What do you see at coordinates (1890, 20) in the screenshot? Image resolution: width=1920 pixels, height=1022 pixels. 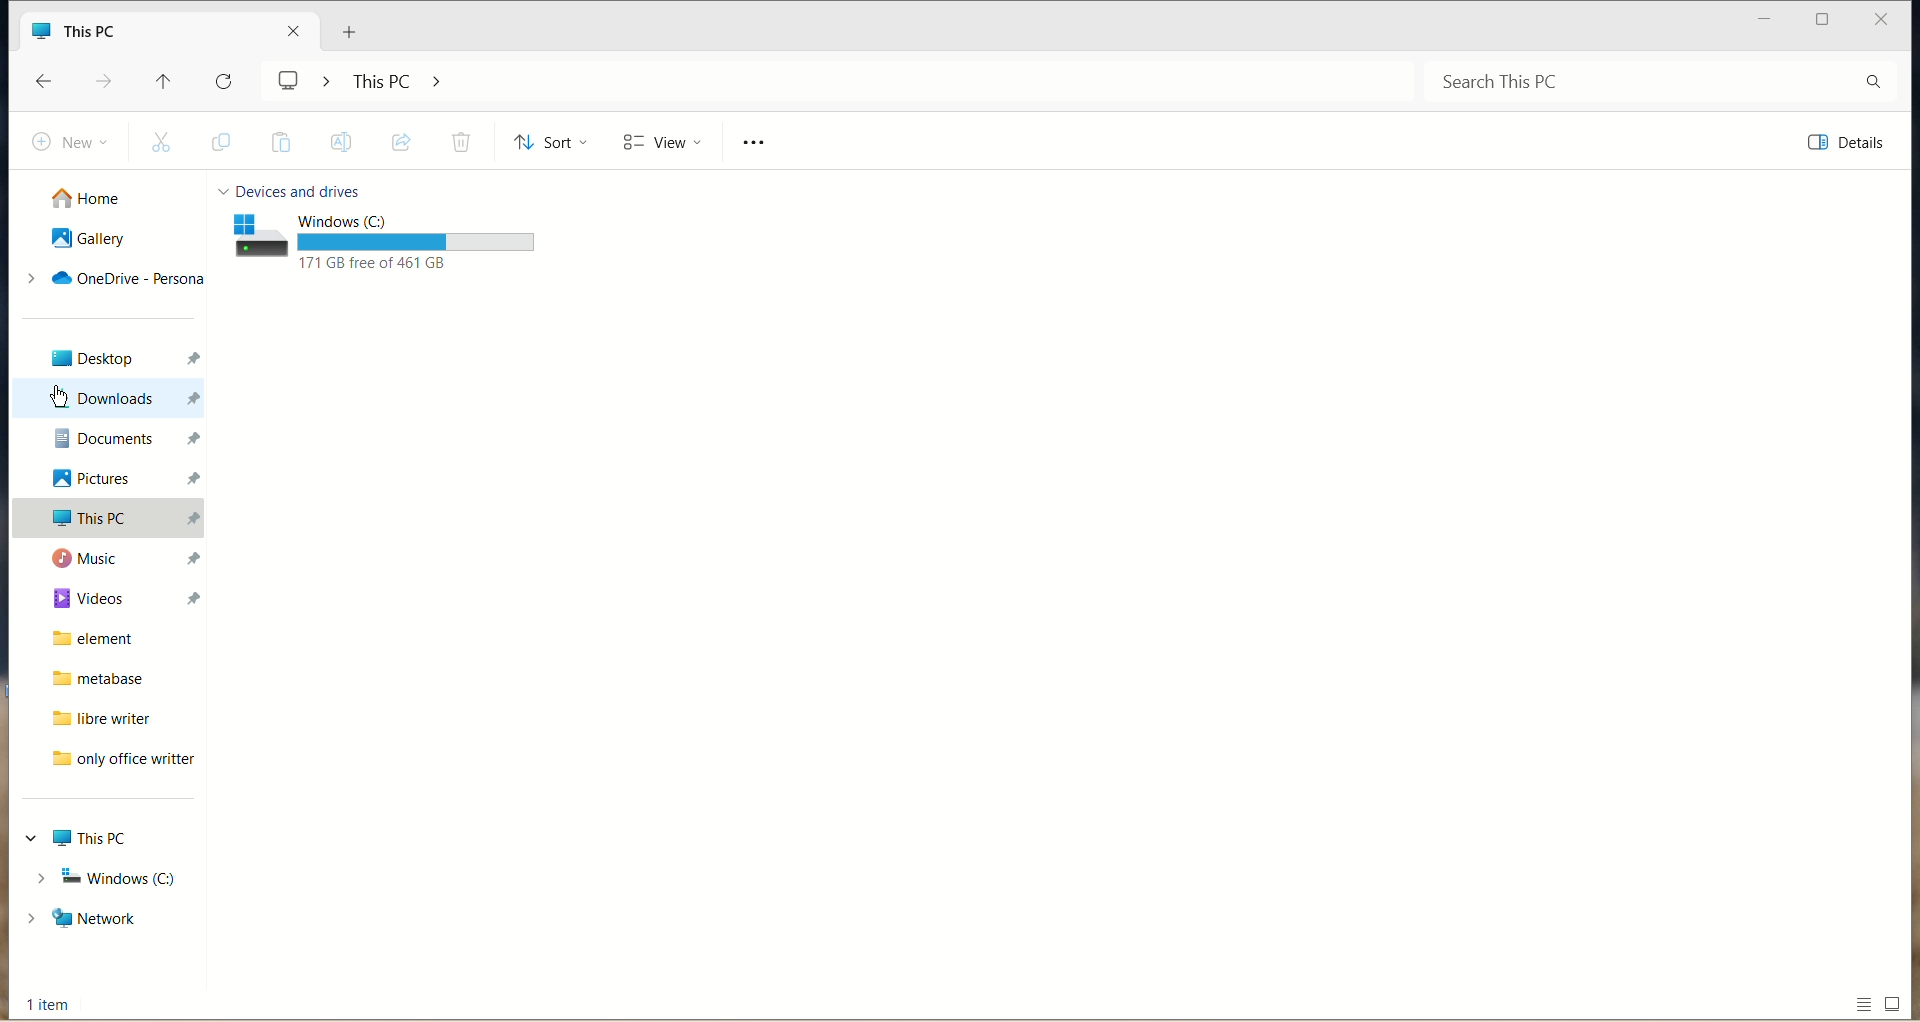 I see `close` at bounding box center [1890, 20].